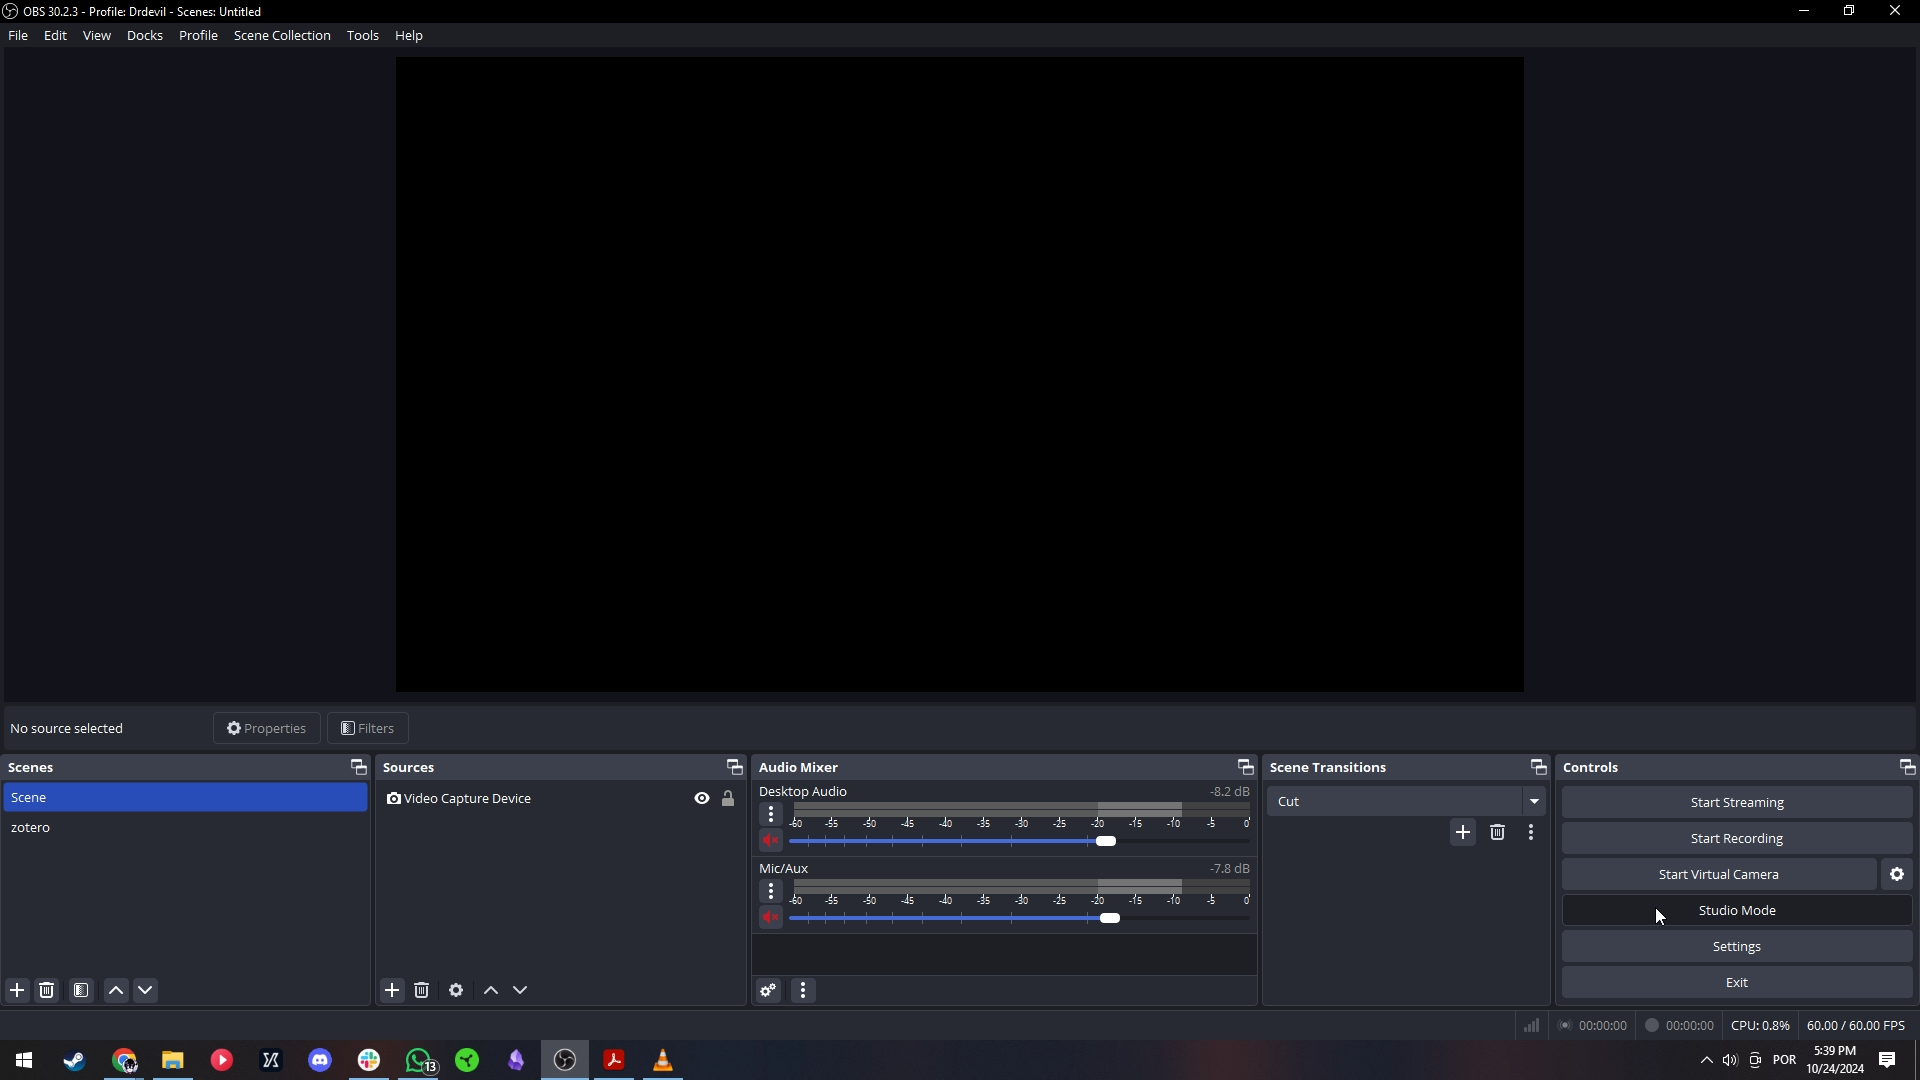 The height and width of the screenshot is (1080, 1920). I want to click on Separate audio mixer window, so click(1246, 766).